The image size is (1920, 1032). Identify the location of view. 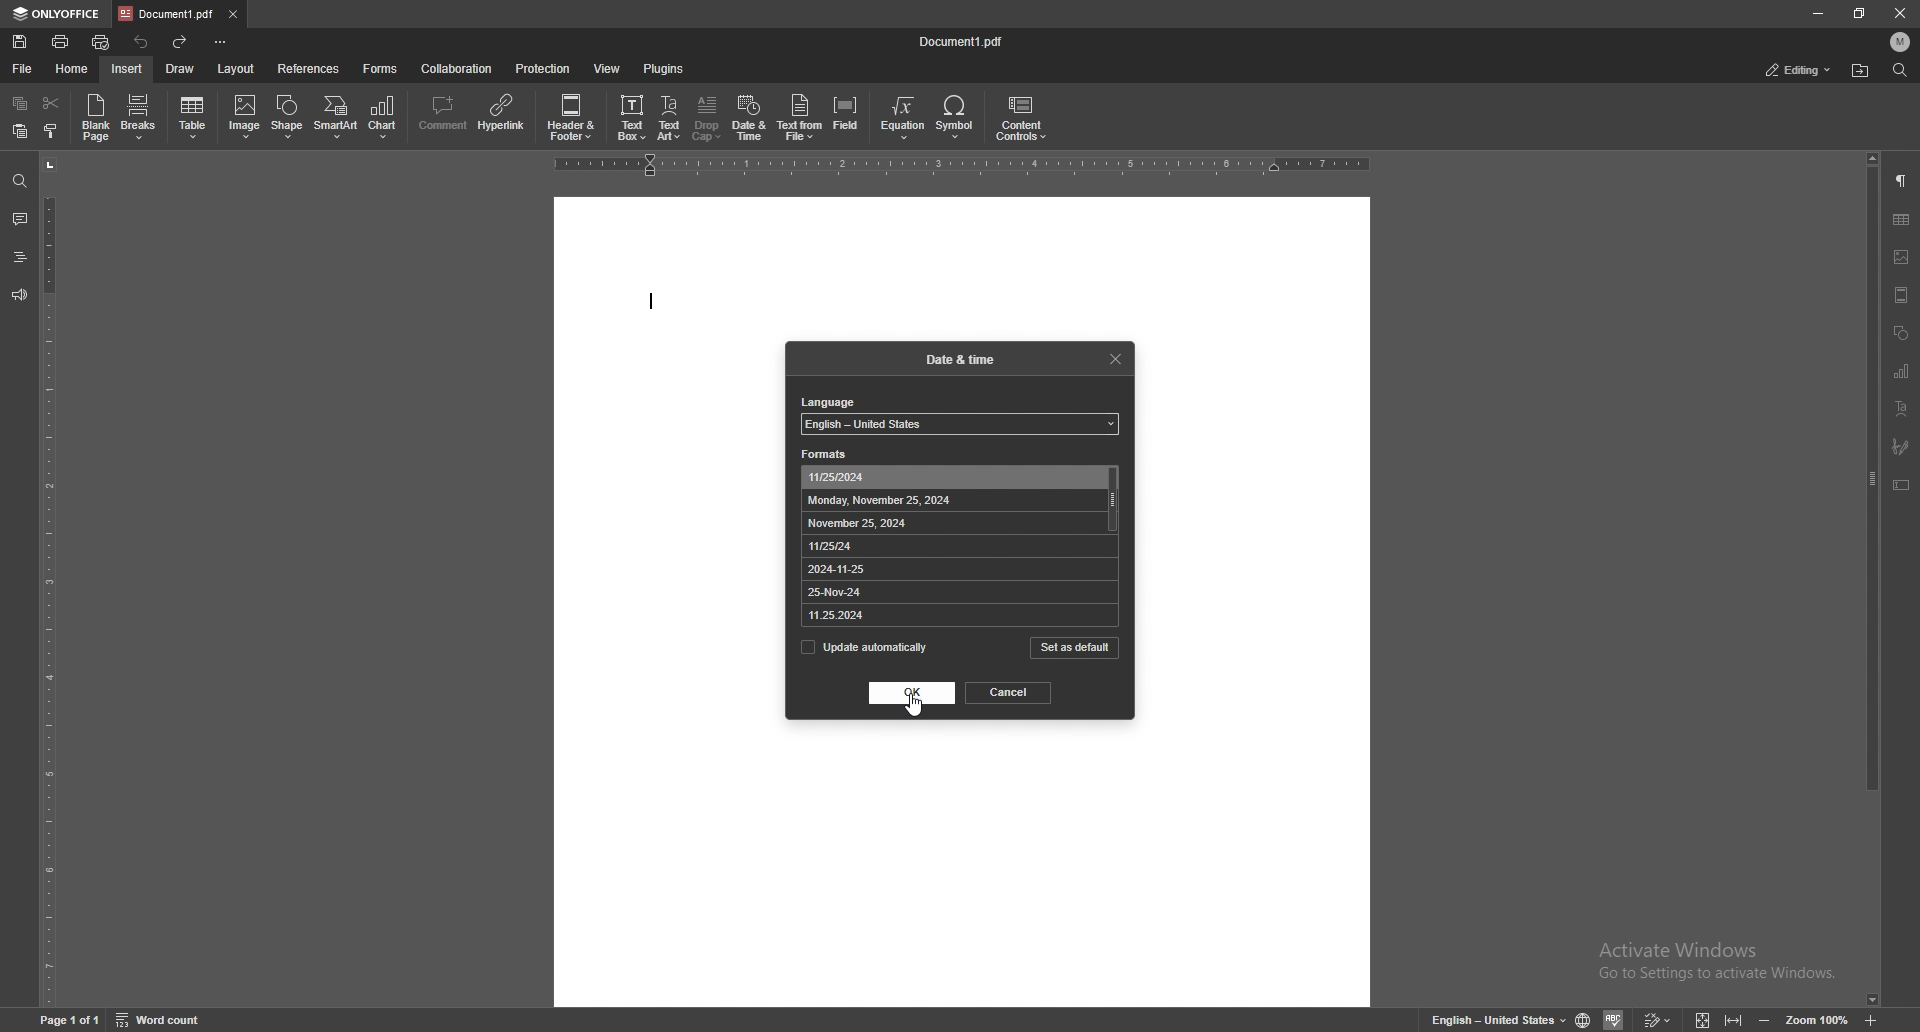
(1901, 295).